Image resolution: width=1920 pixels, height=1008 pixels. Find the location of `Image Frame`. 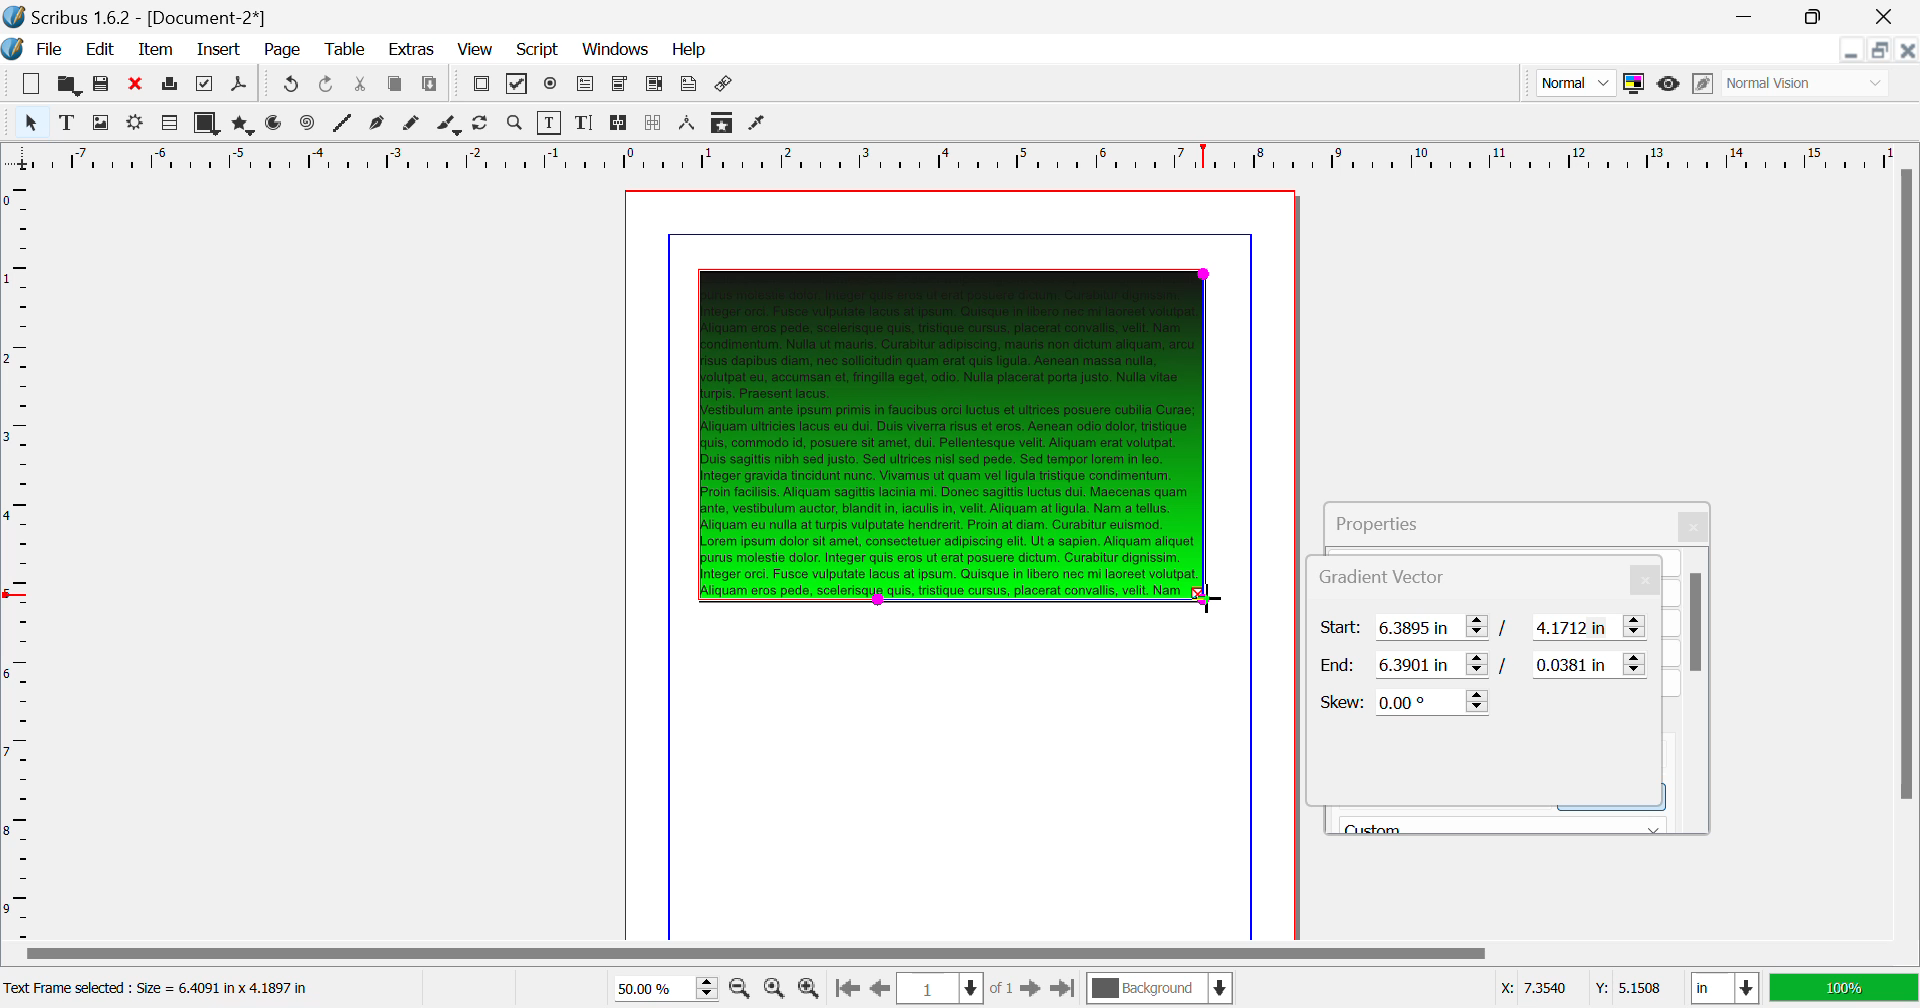

Image Frame is located at coordinates (100, 122).